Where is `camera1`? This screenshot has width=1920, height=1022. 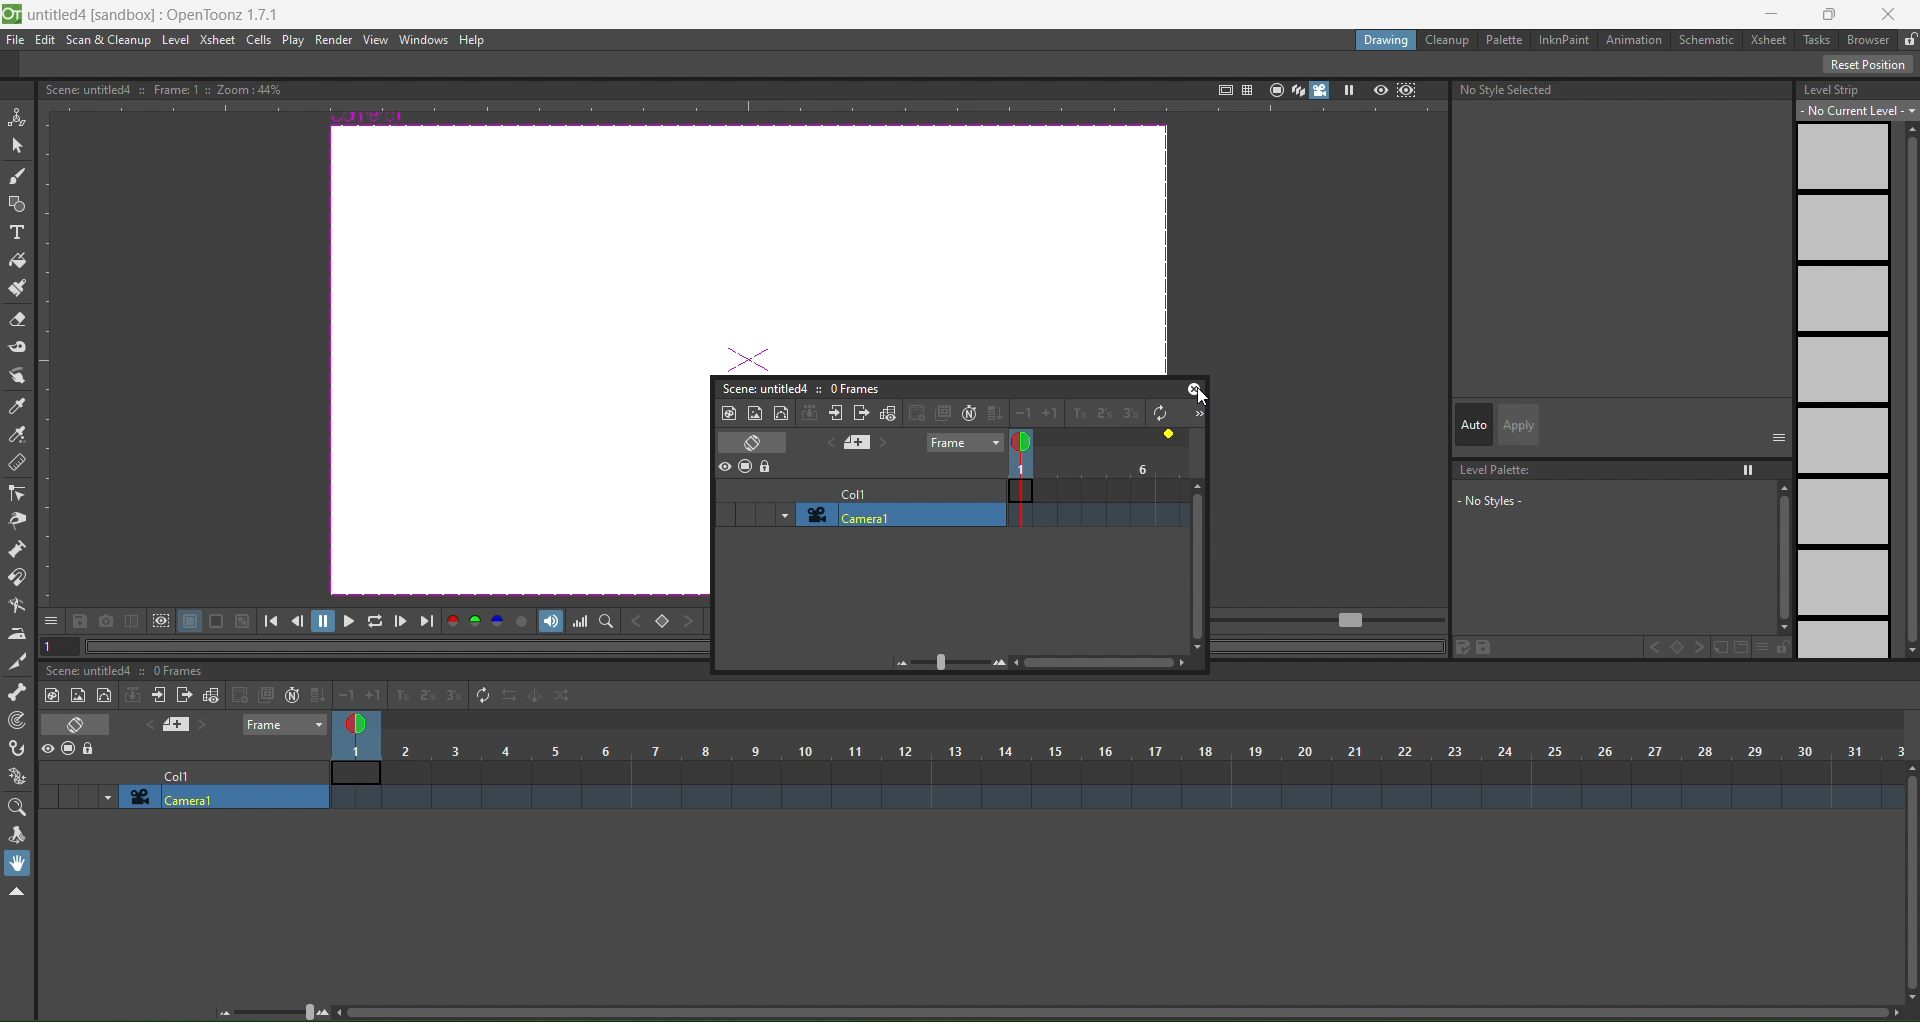
camera1 is located at coordinates (226, 798).